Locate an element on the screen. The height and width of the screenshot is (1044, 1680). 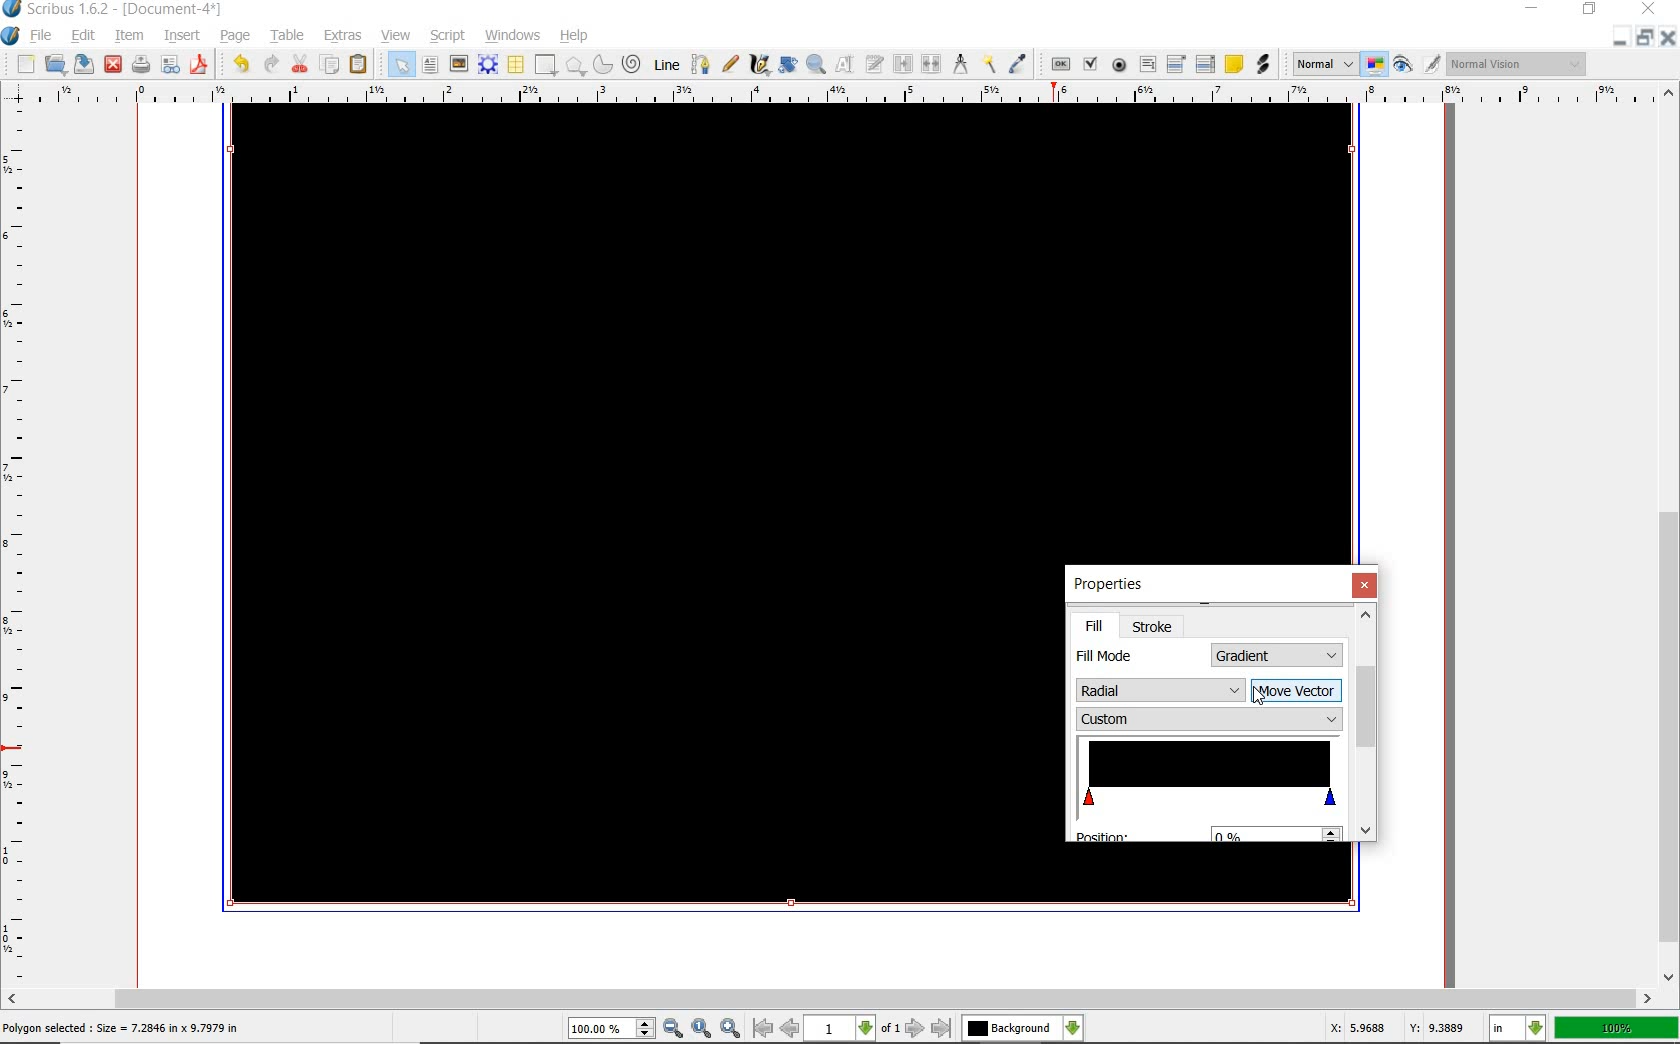
eye dropper is located at coordinates (1018, 61).